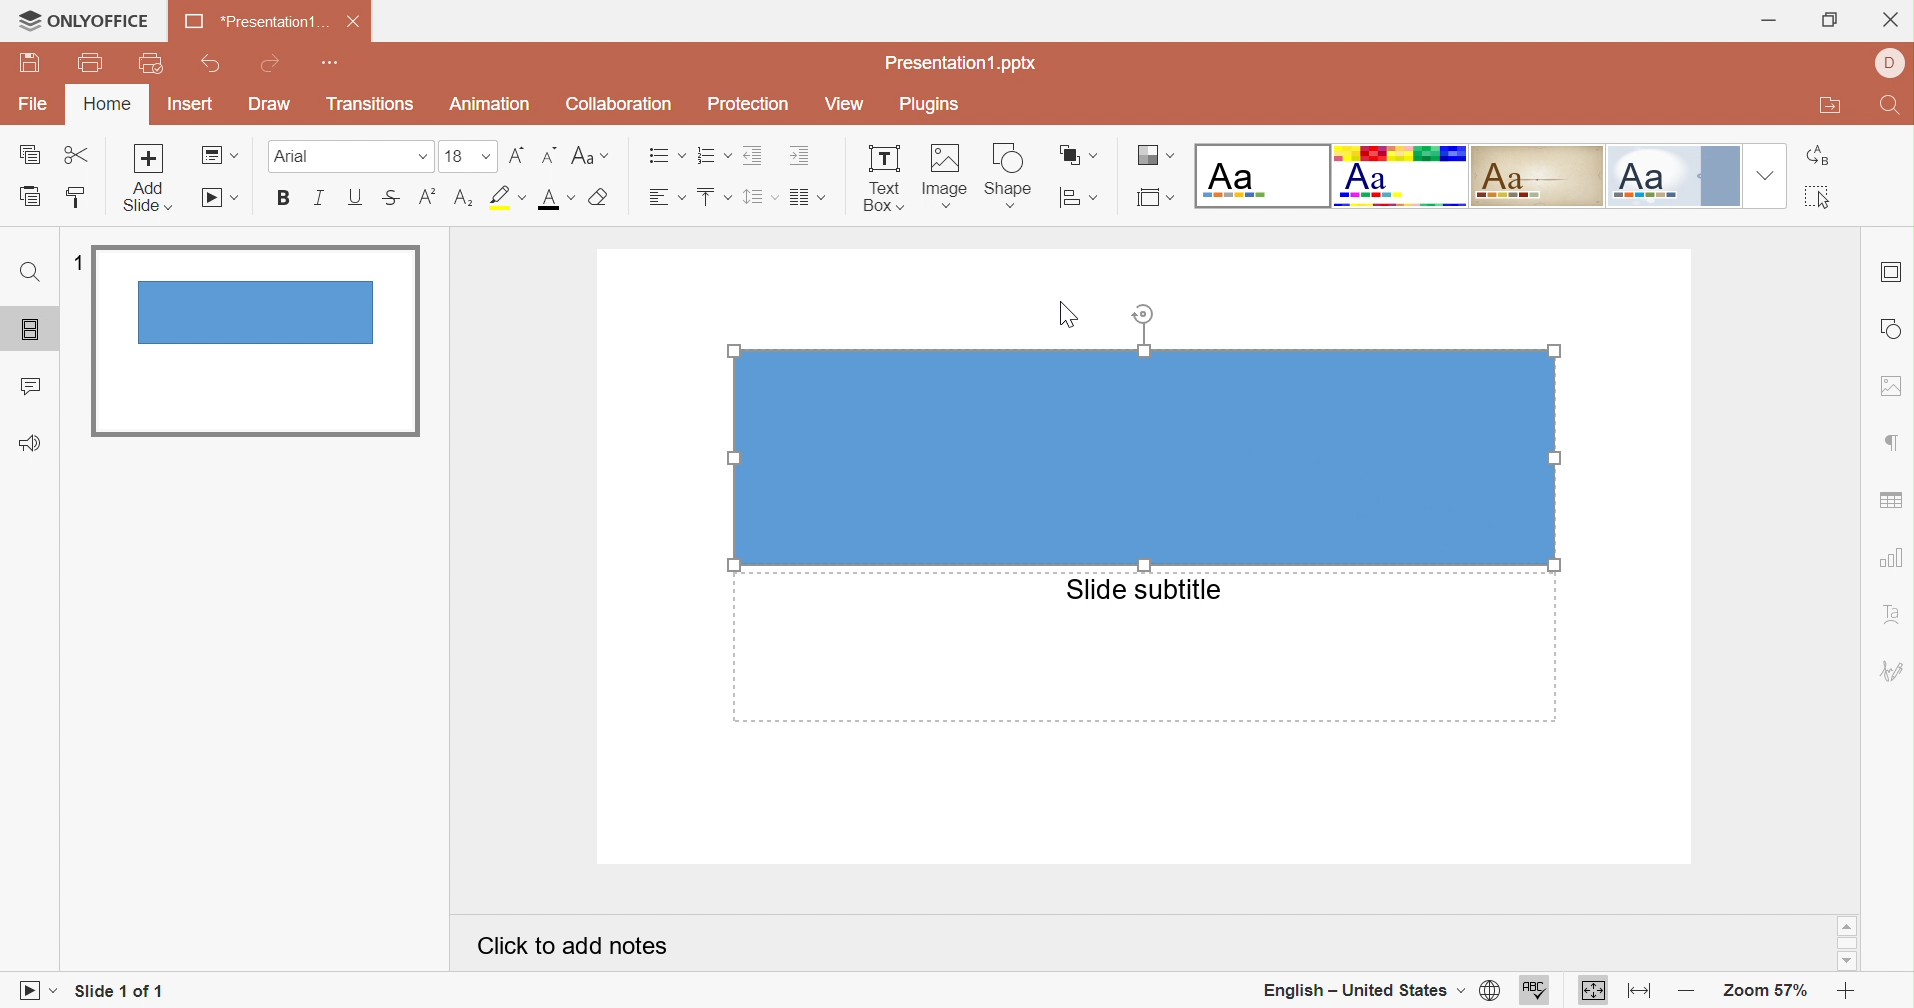  I want to click on Redo, so click(272, 66).